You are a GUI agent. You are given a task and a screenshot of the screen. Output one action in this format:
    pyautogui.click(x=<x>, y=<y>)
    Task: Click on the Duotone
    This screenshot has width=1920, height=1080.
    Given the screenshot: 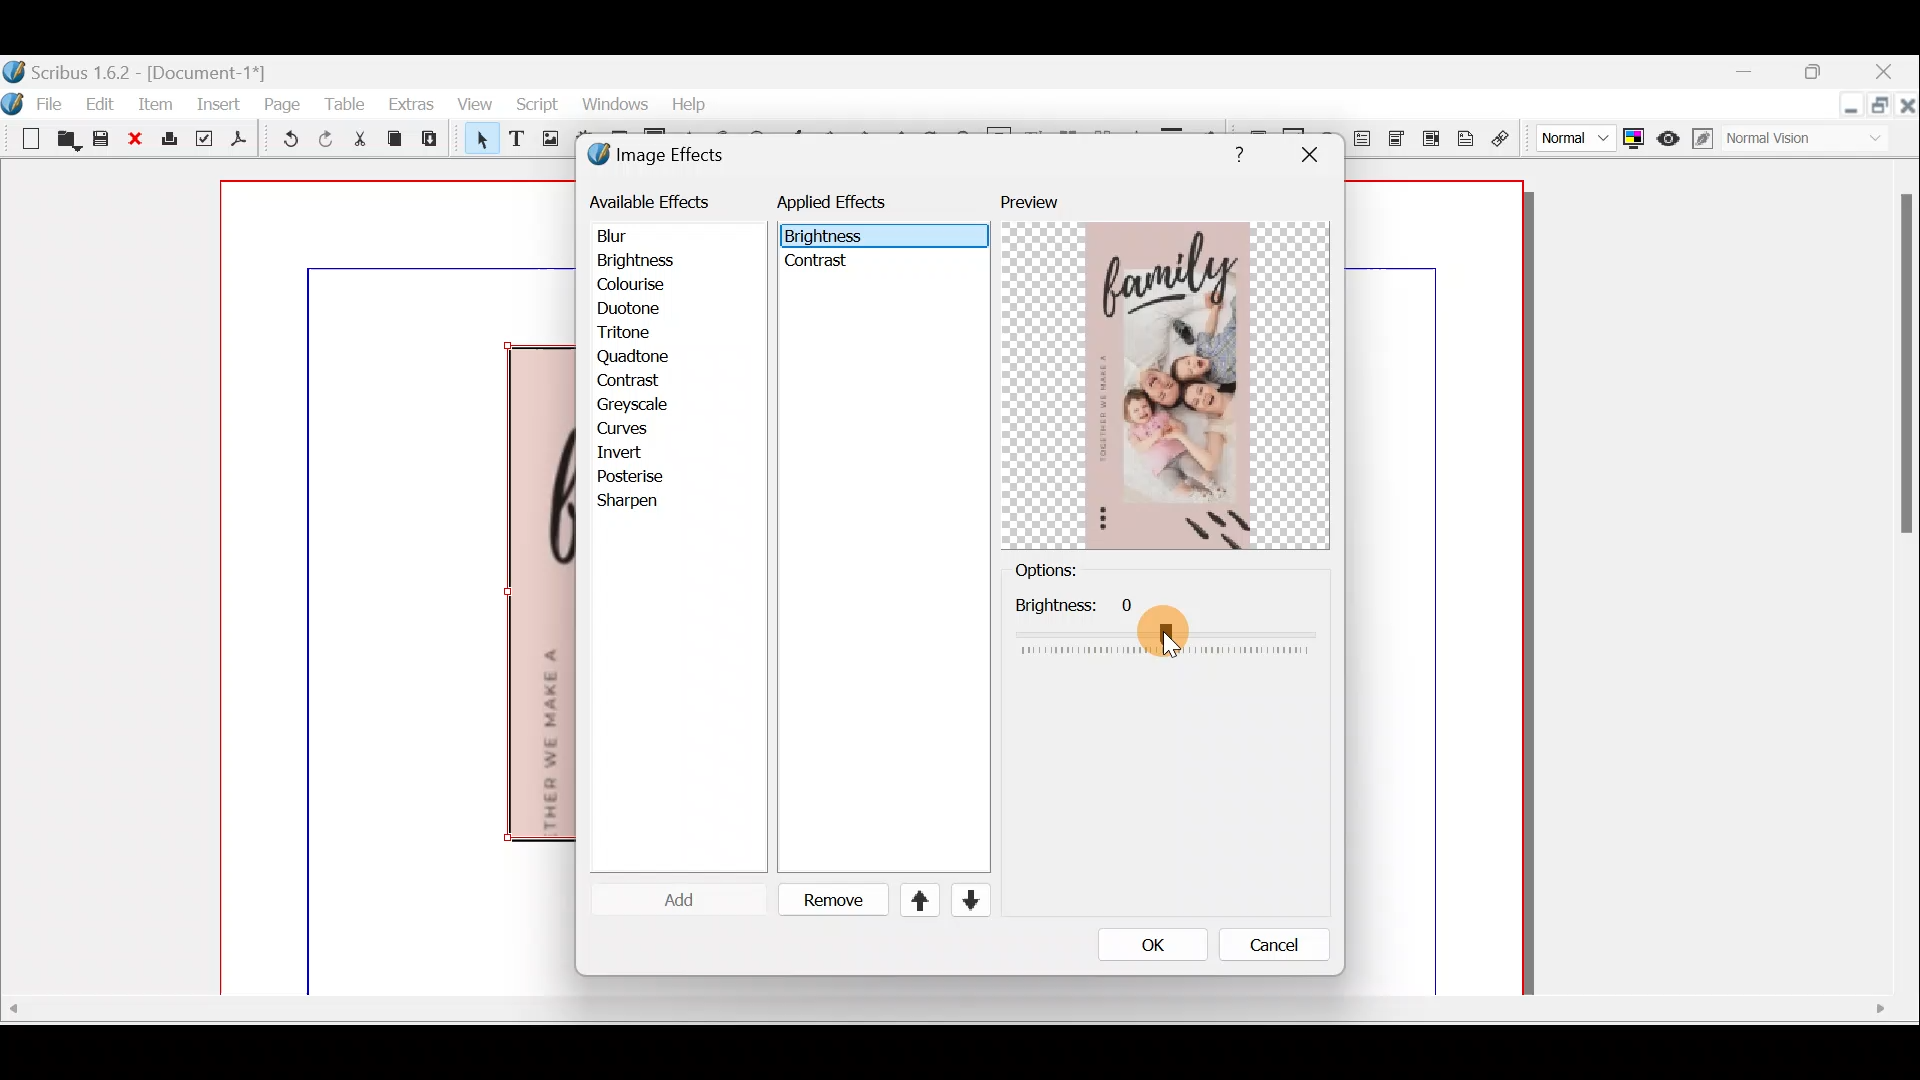 What is the action you would take?
    pyautogui.click(x=633, y=311)
    